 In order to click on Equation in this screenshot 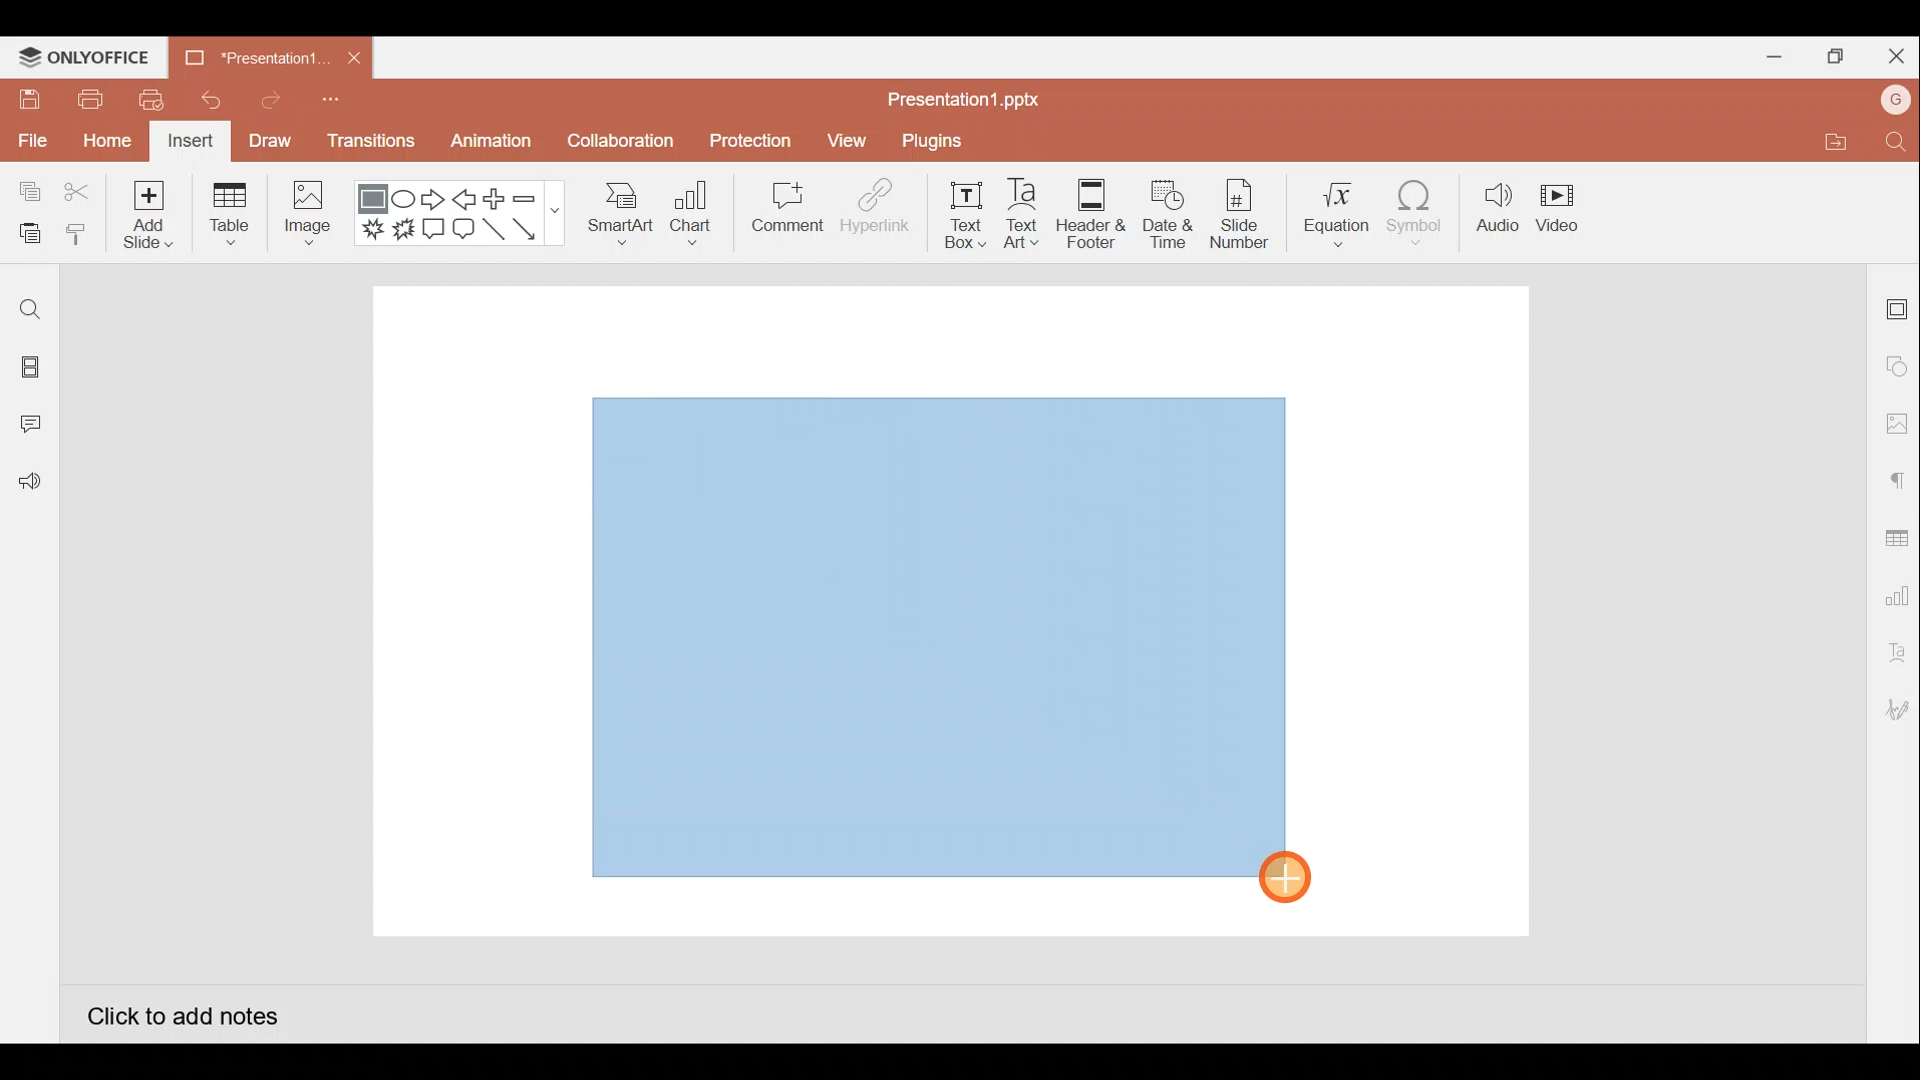, I will do `click(1339, 207)`.